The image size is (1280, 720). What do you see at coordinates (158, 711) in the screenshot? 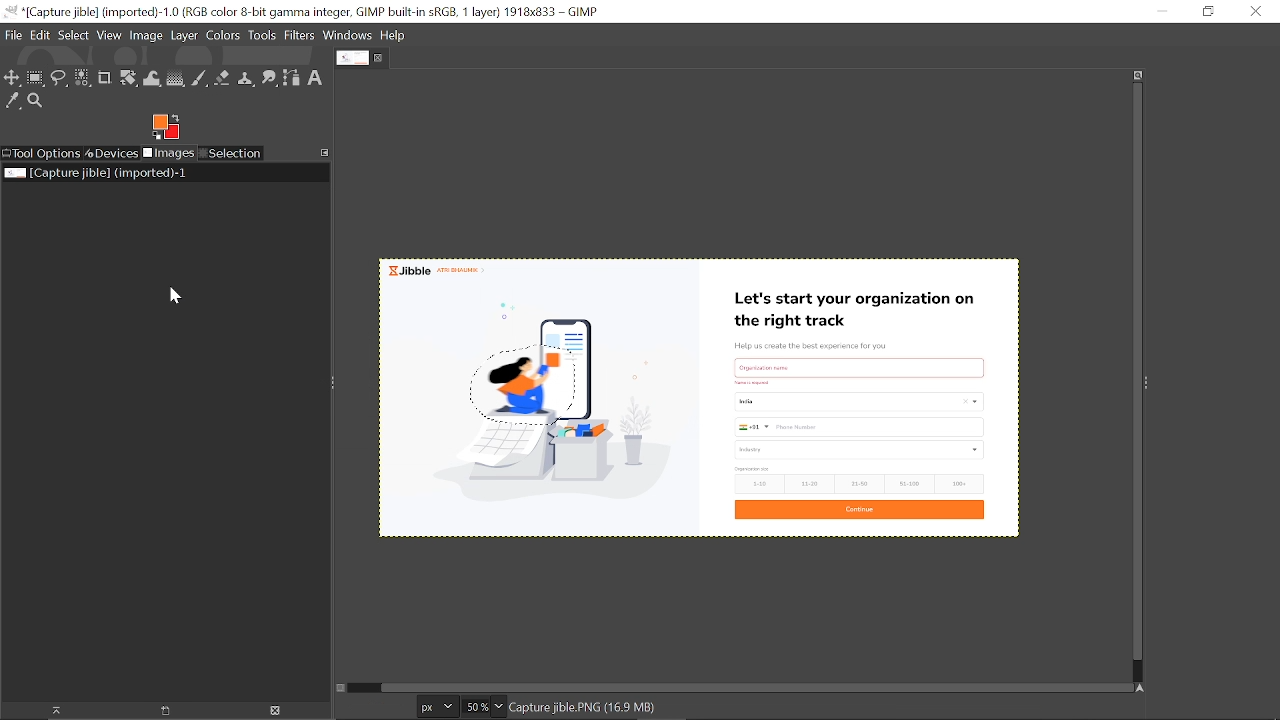
I see `open new display` at bounding box center [158, 711].